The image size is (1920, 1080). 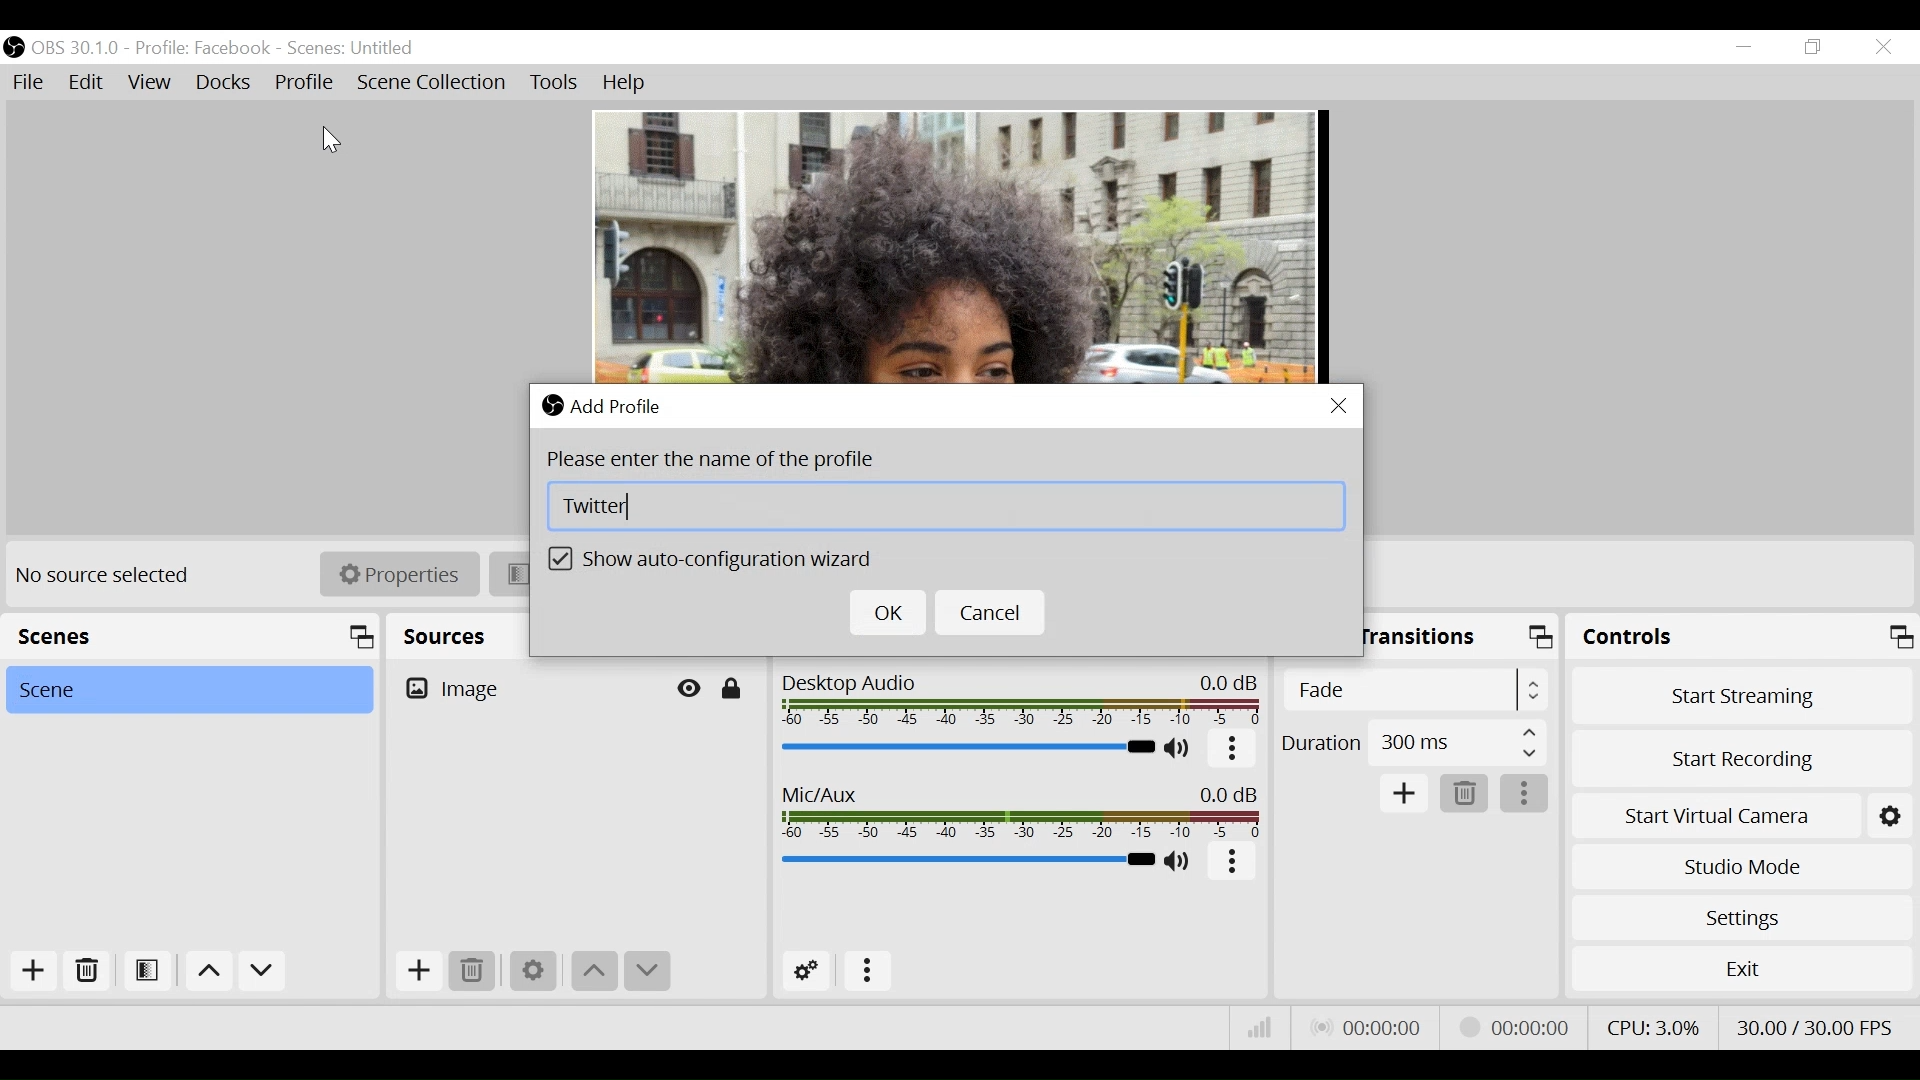 I want to click on OBS Version, so click(x=77, y=47).